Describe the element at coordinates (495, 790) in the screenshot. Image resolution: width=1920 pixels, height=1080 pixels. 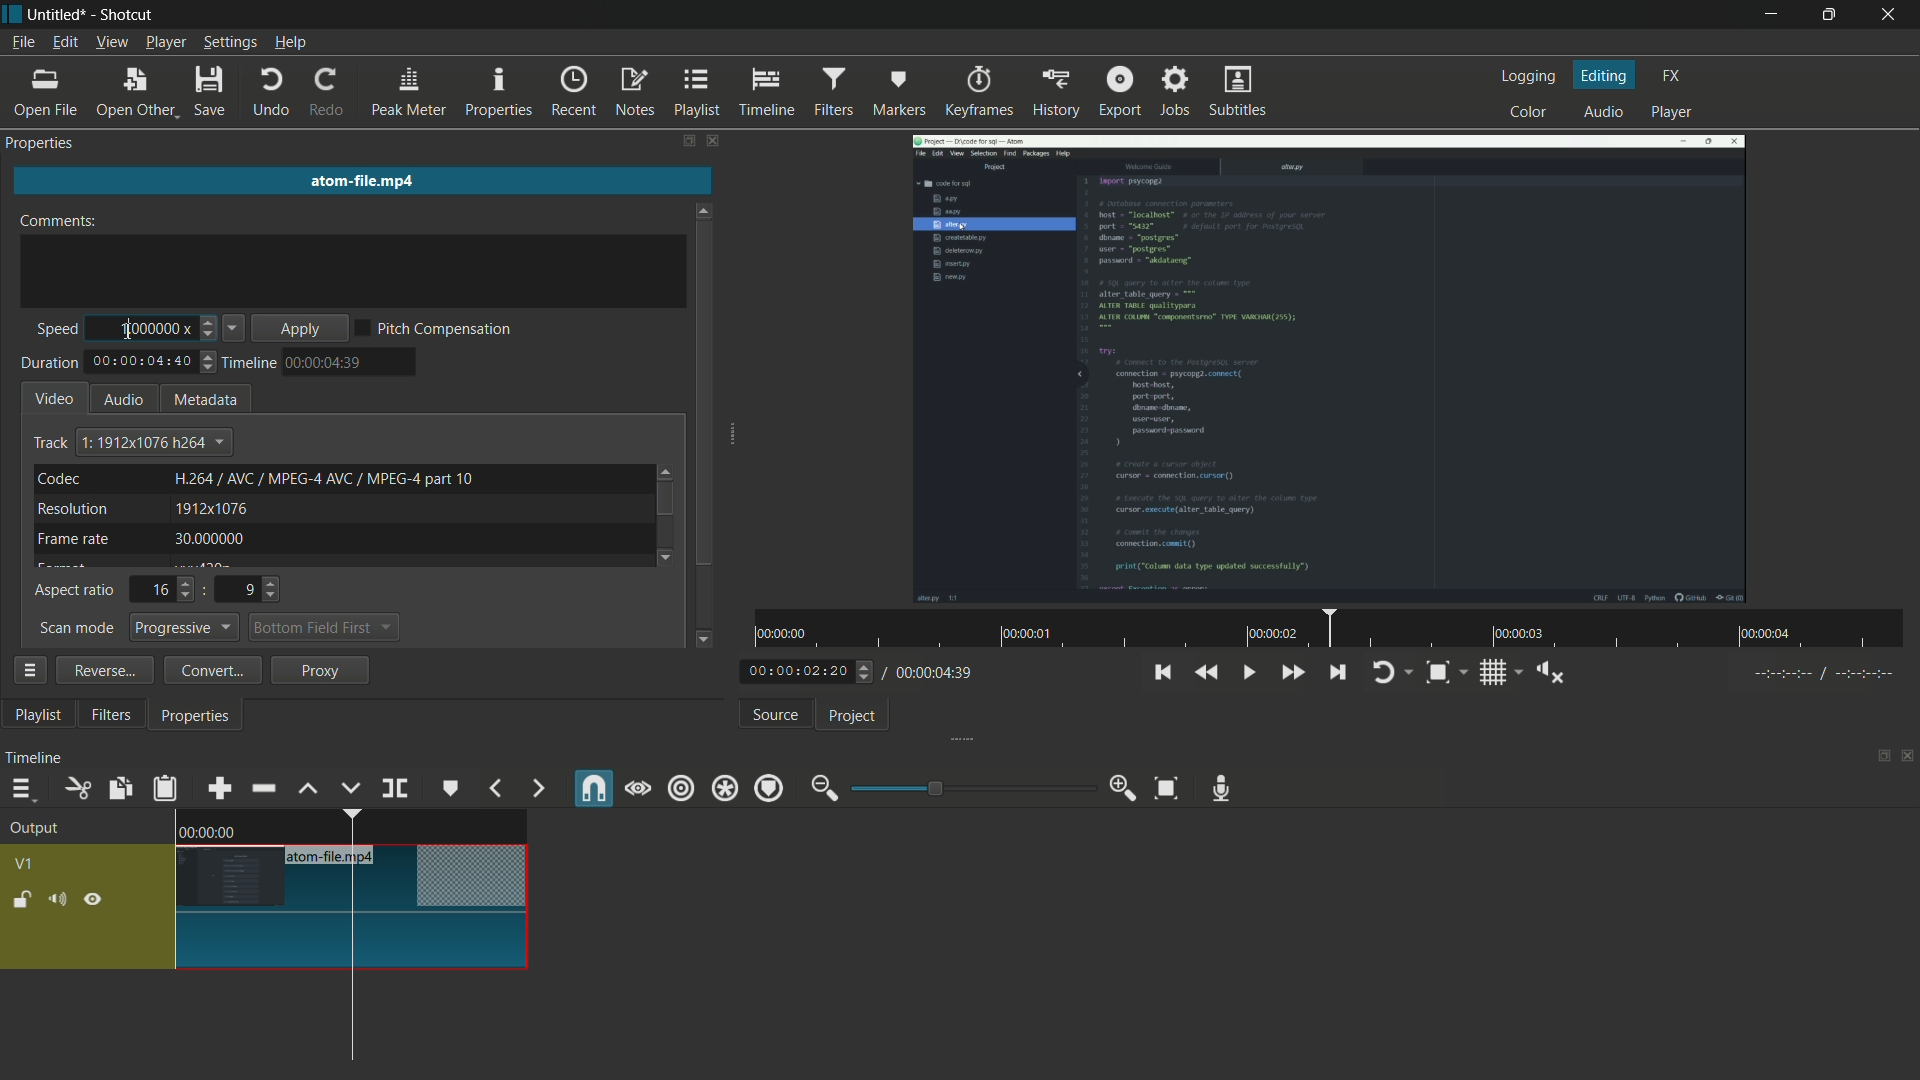
I see `previous marker` at that location.